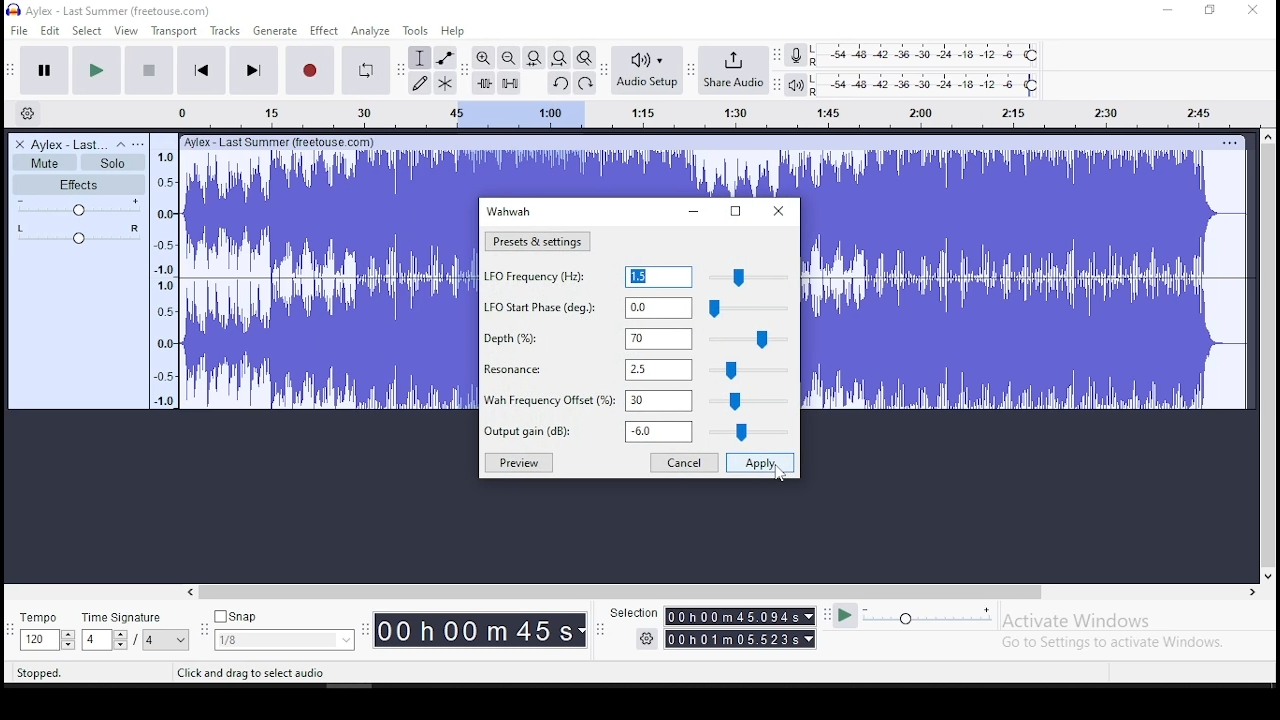  I want to click on text, so click(288, 143).